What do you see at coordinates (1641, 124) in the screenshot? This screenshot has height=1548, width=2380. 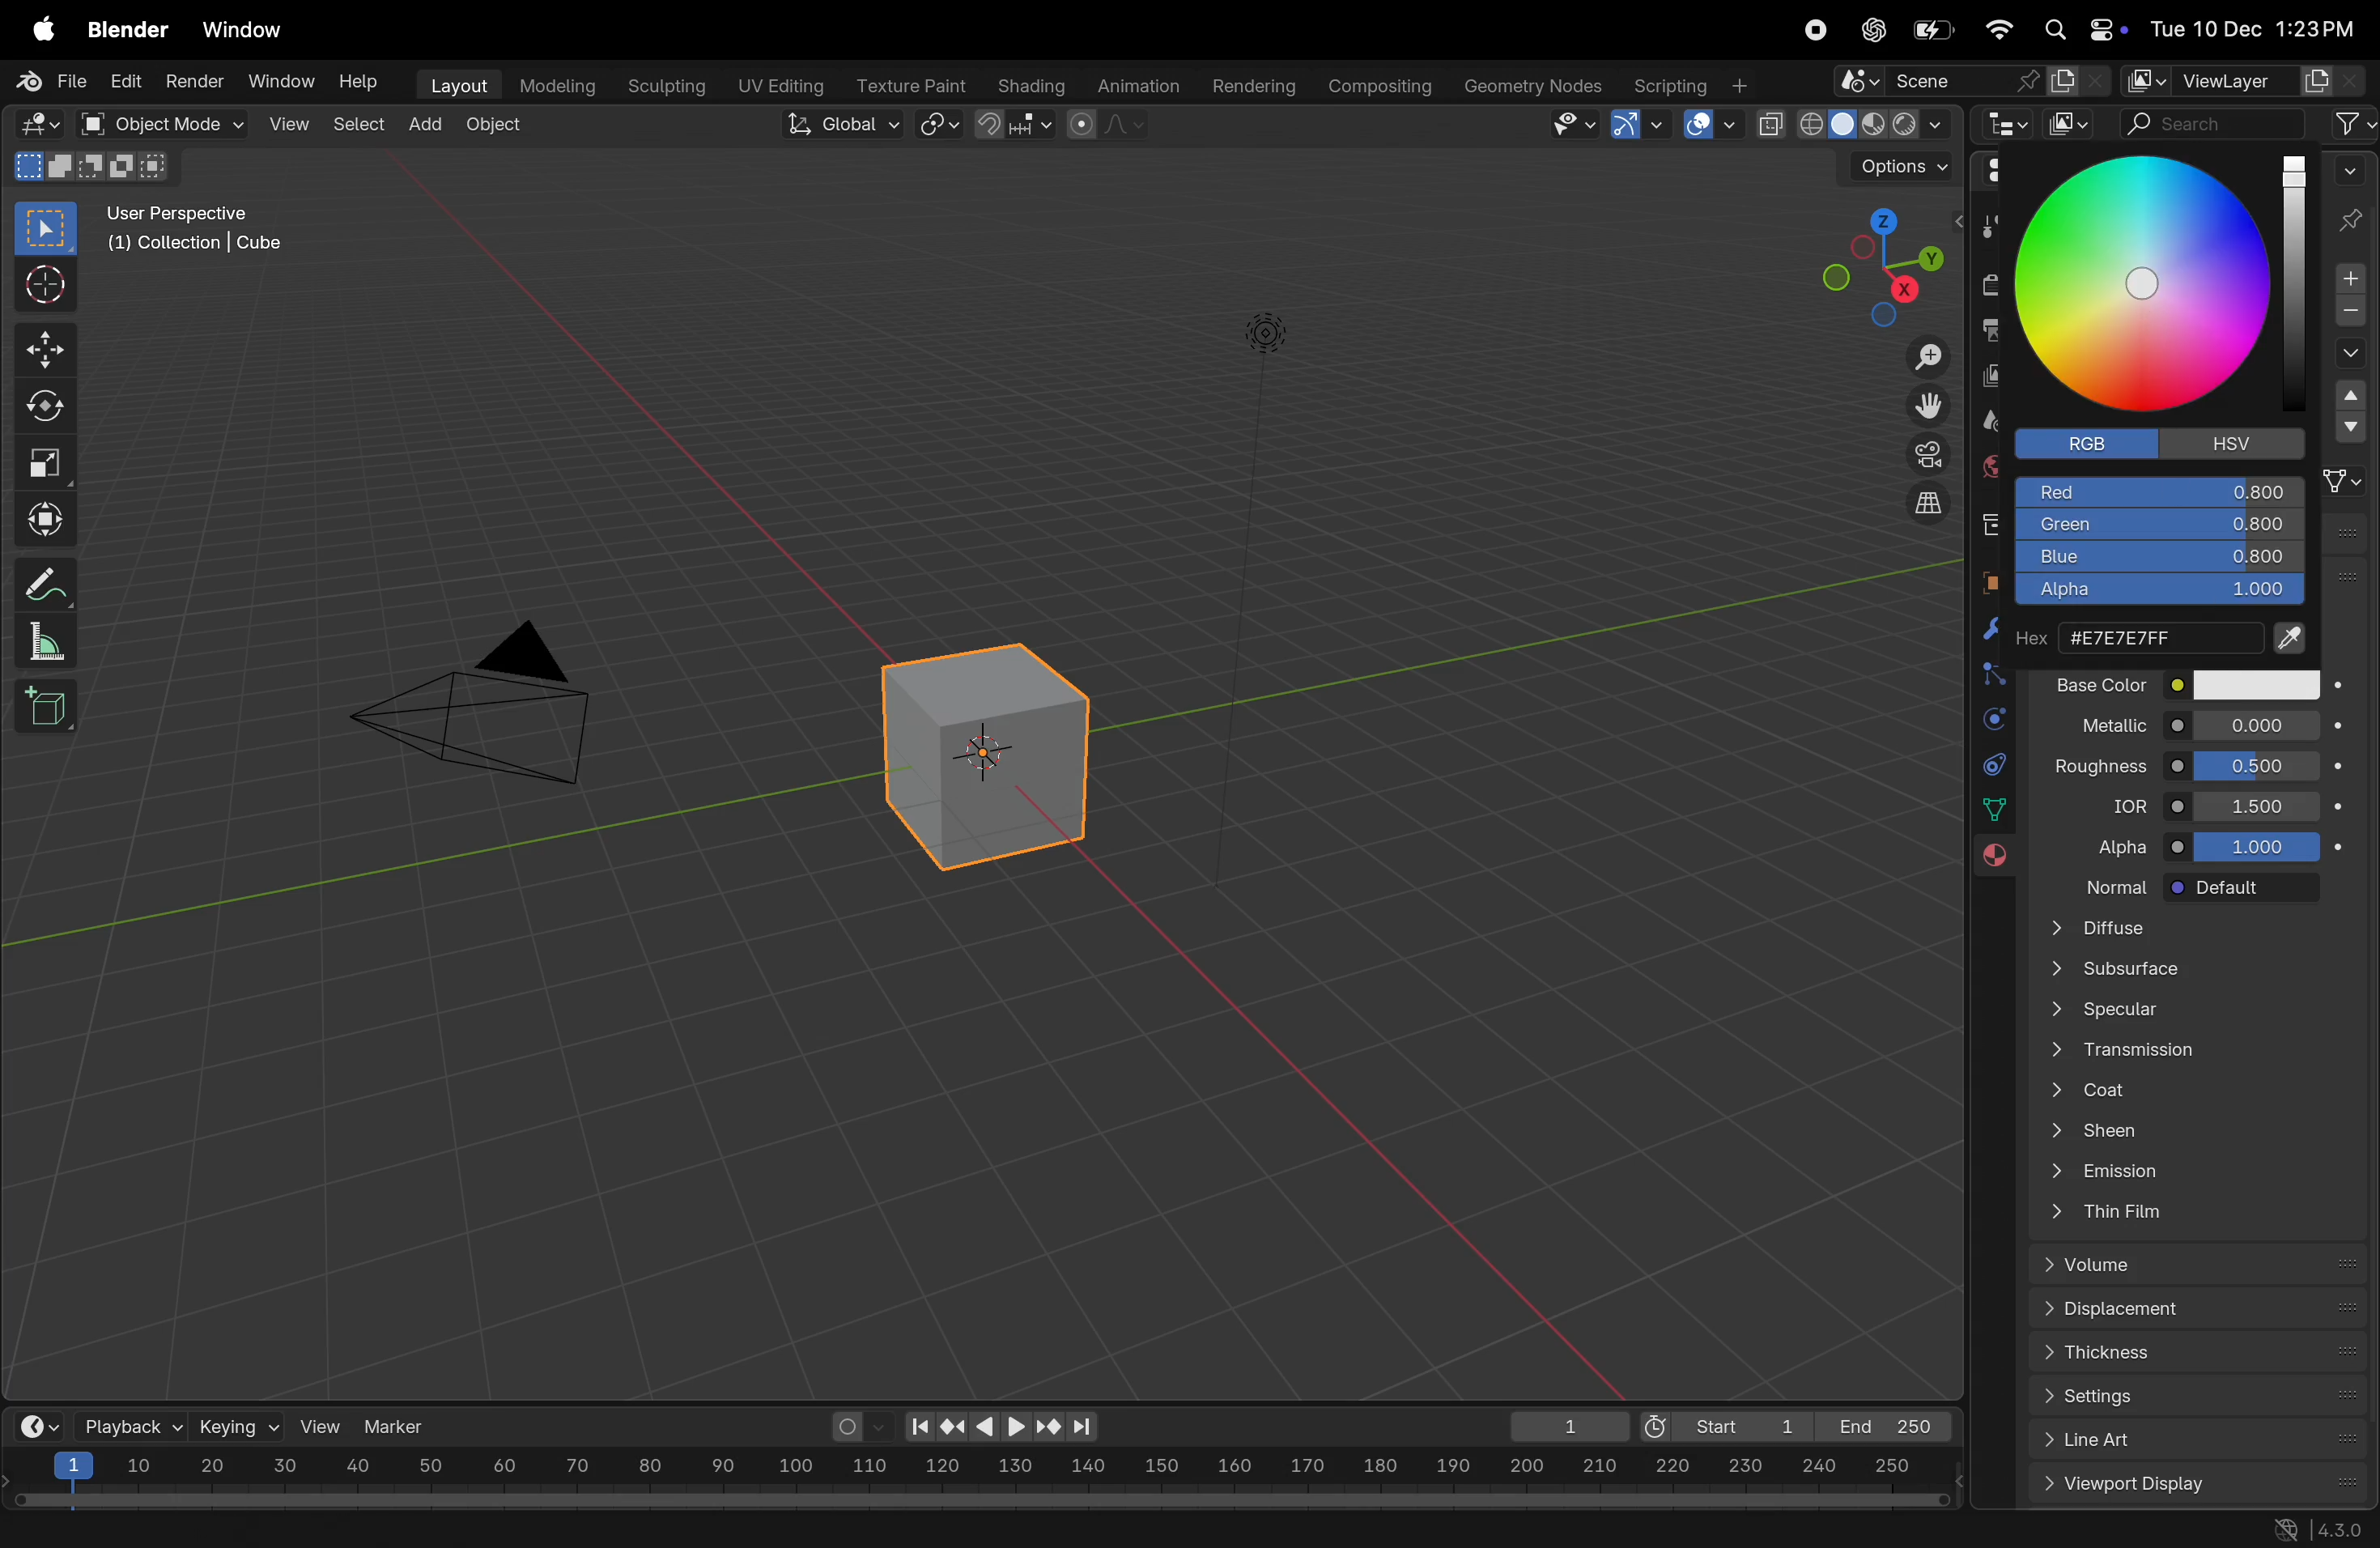 I see `show gimzo` at bounding box center [1641, 124].